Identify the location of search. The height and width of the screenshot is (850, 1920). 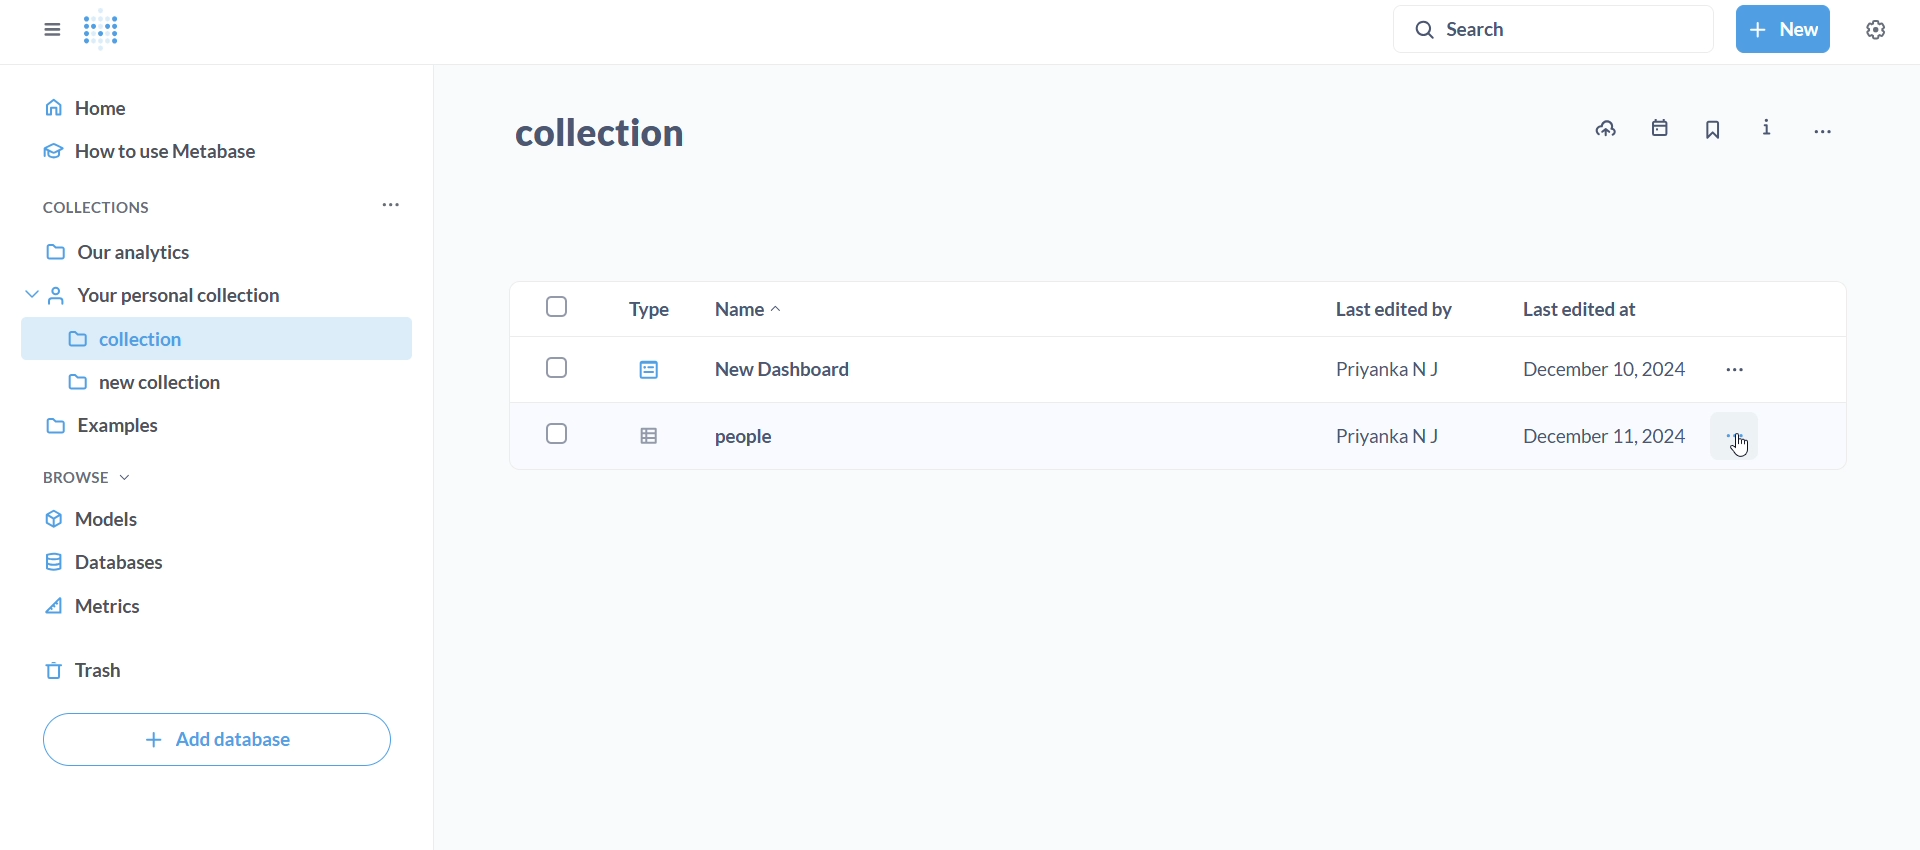
(1557, 27).